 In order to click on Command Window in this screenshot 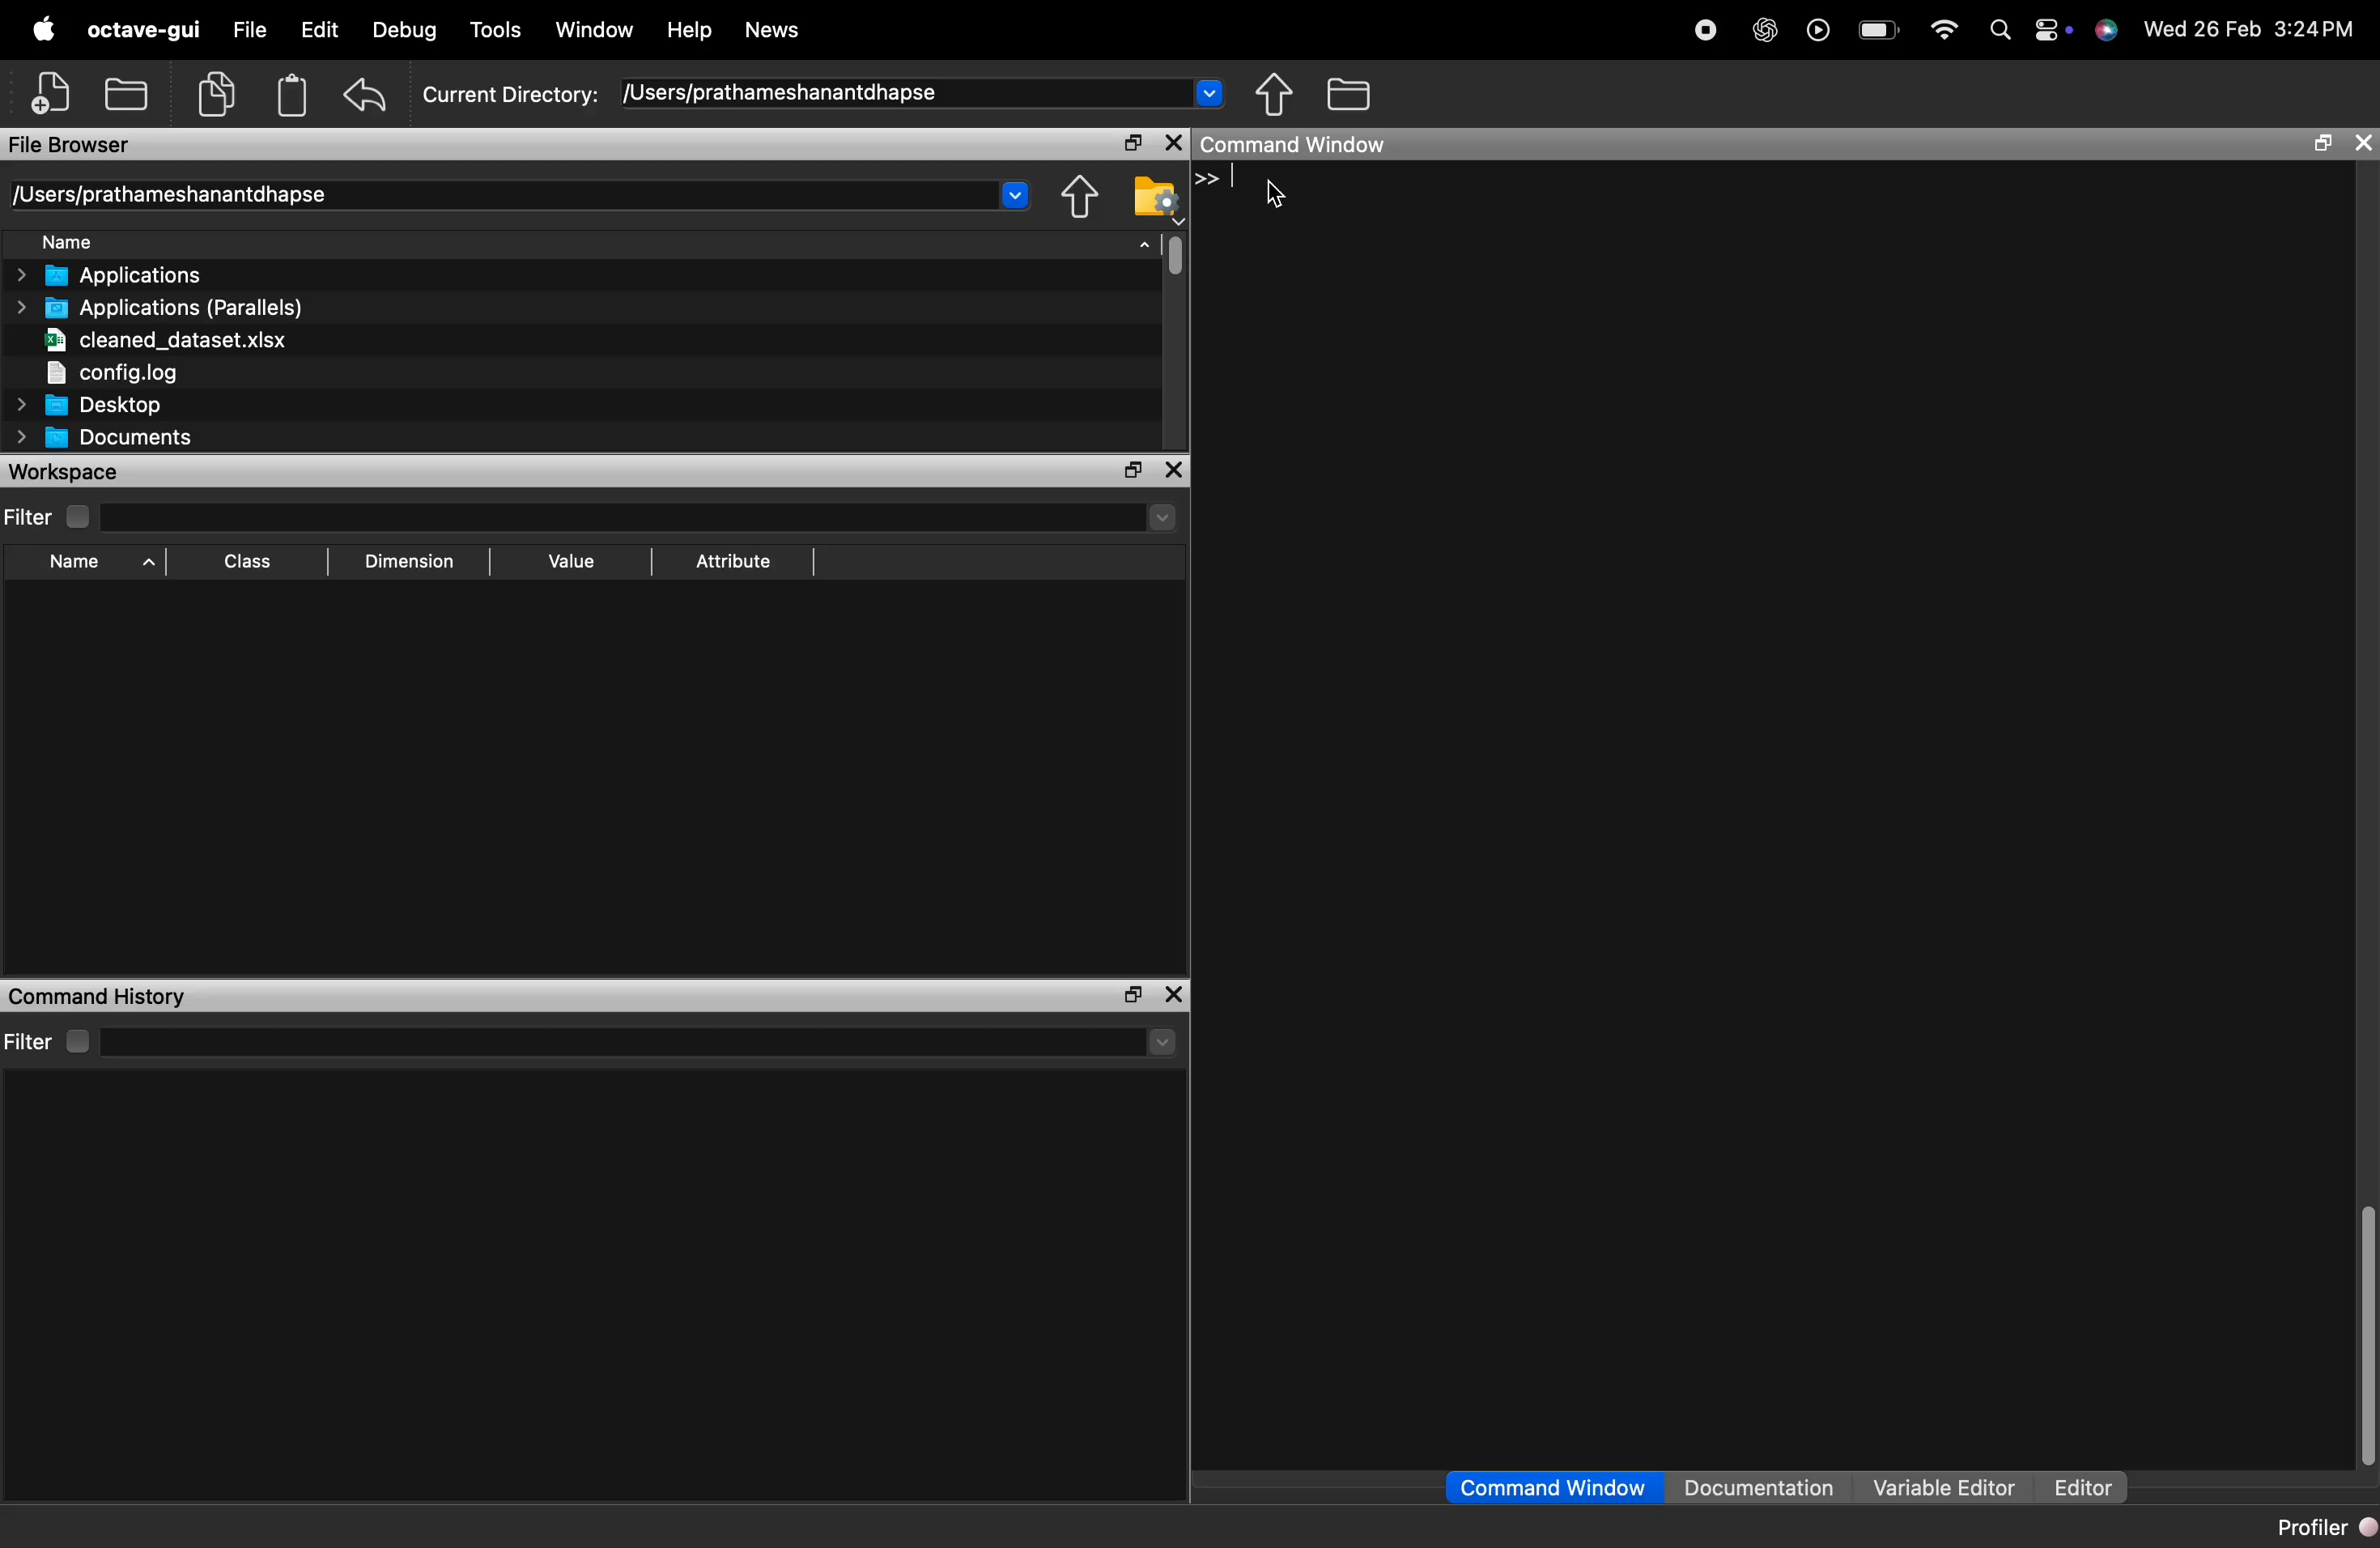, I will do `click(1299, 144)`.